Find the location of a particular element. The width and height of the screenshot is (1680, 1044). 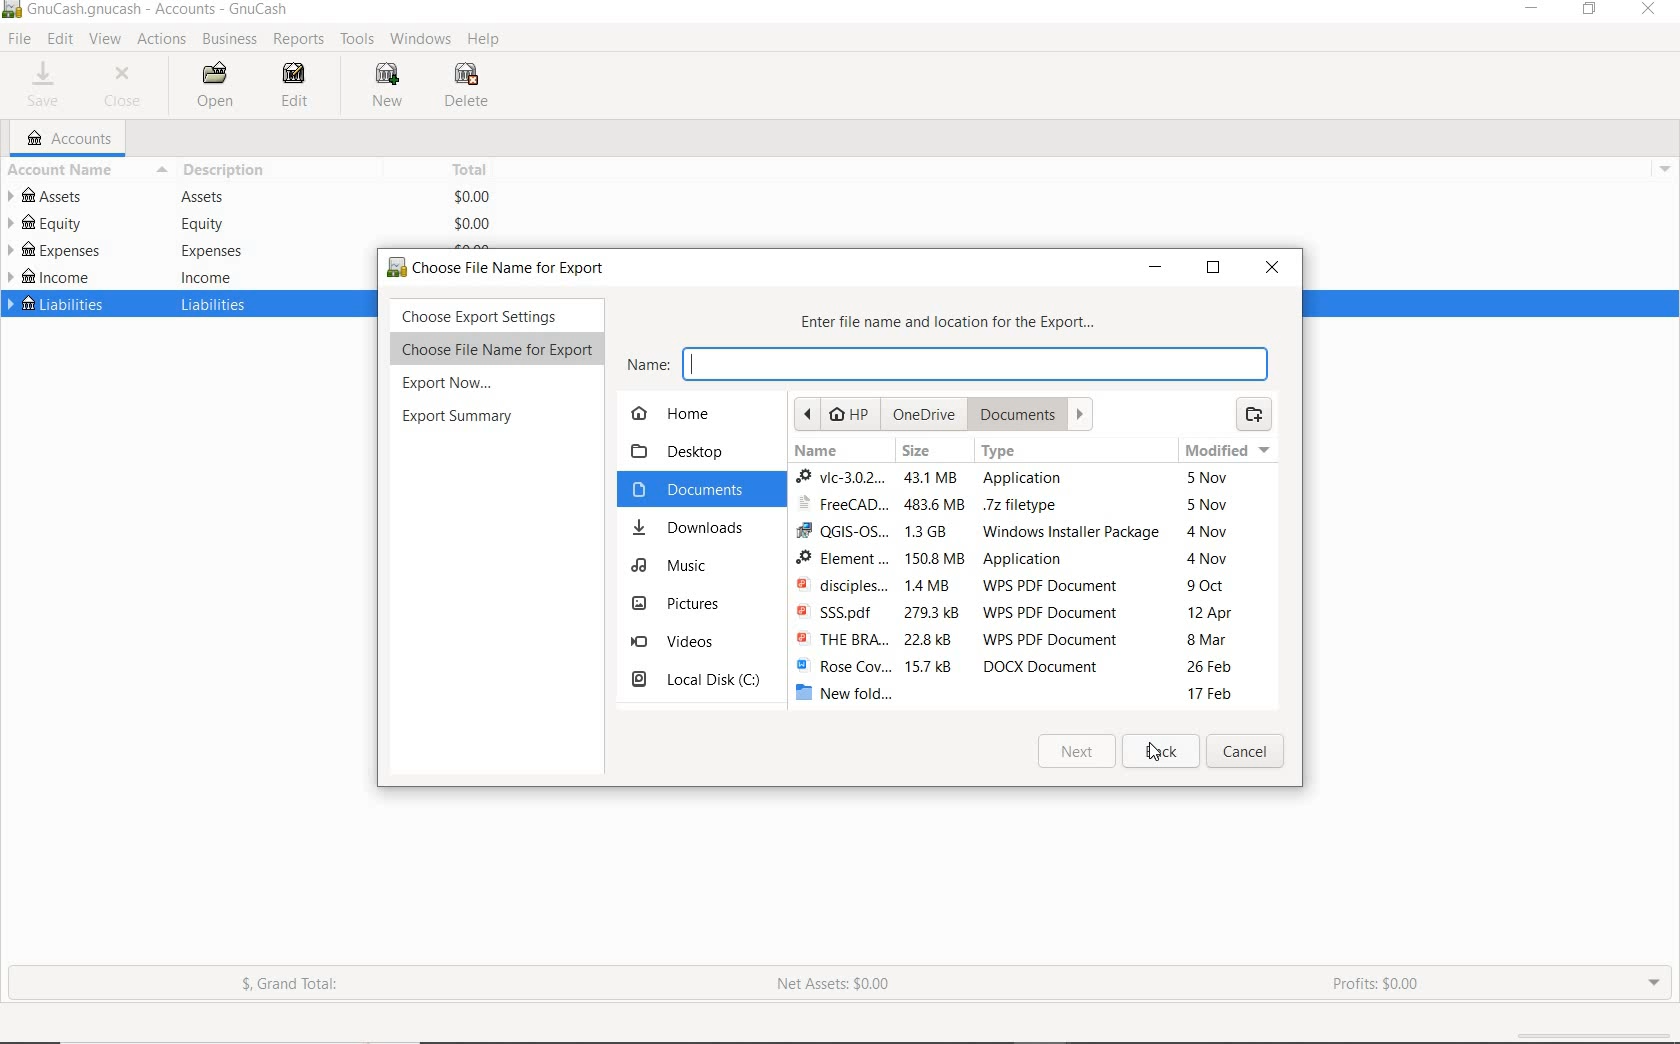

SAVE is located at coordinates (48, 85).